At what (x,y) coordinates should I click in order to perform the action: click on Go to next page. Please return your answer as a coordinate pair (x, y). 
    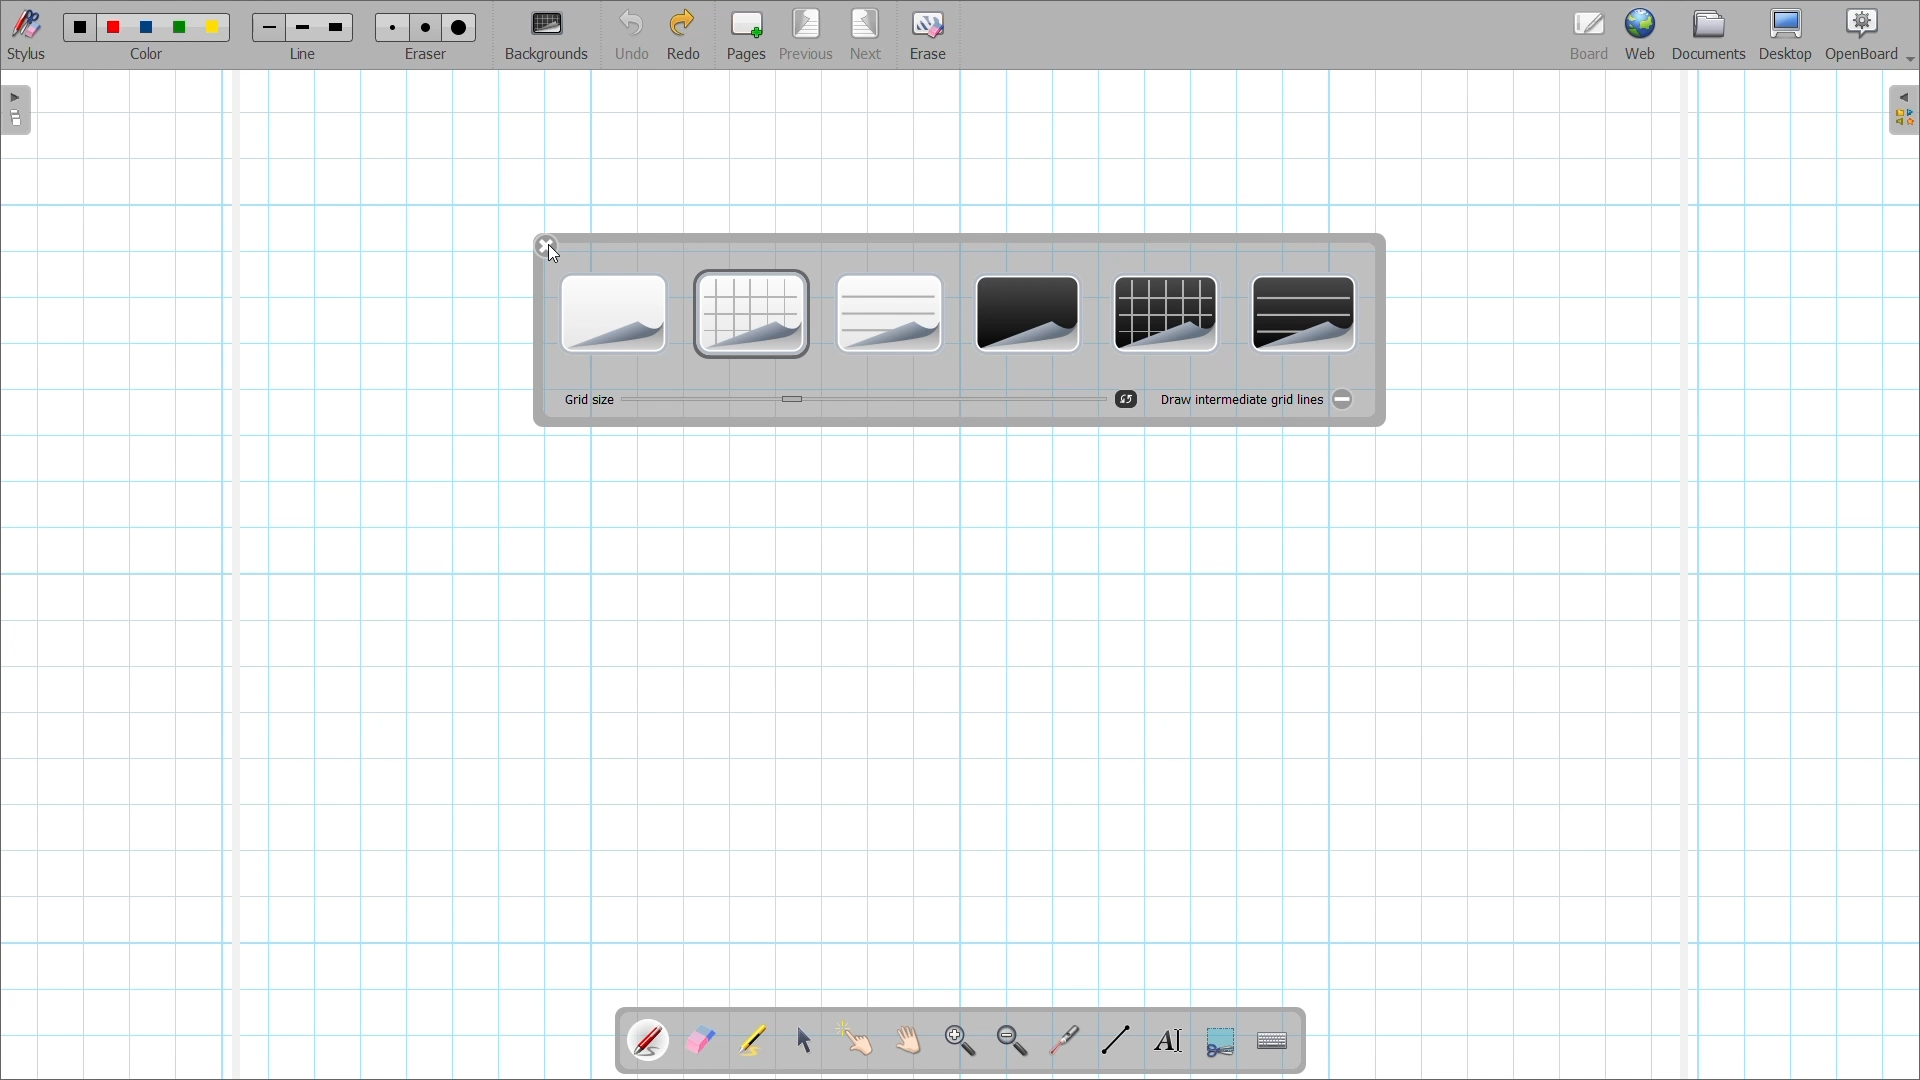
    Looking at the image, I should click on (867, 36).